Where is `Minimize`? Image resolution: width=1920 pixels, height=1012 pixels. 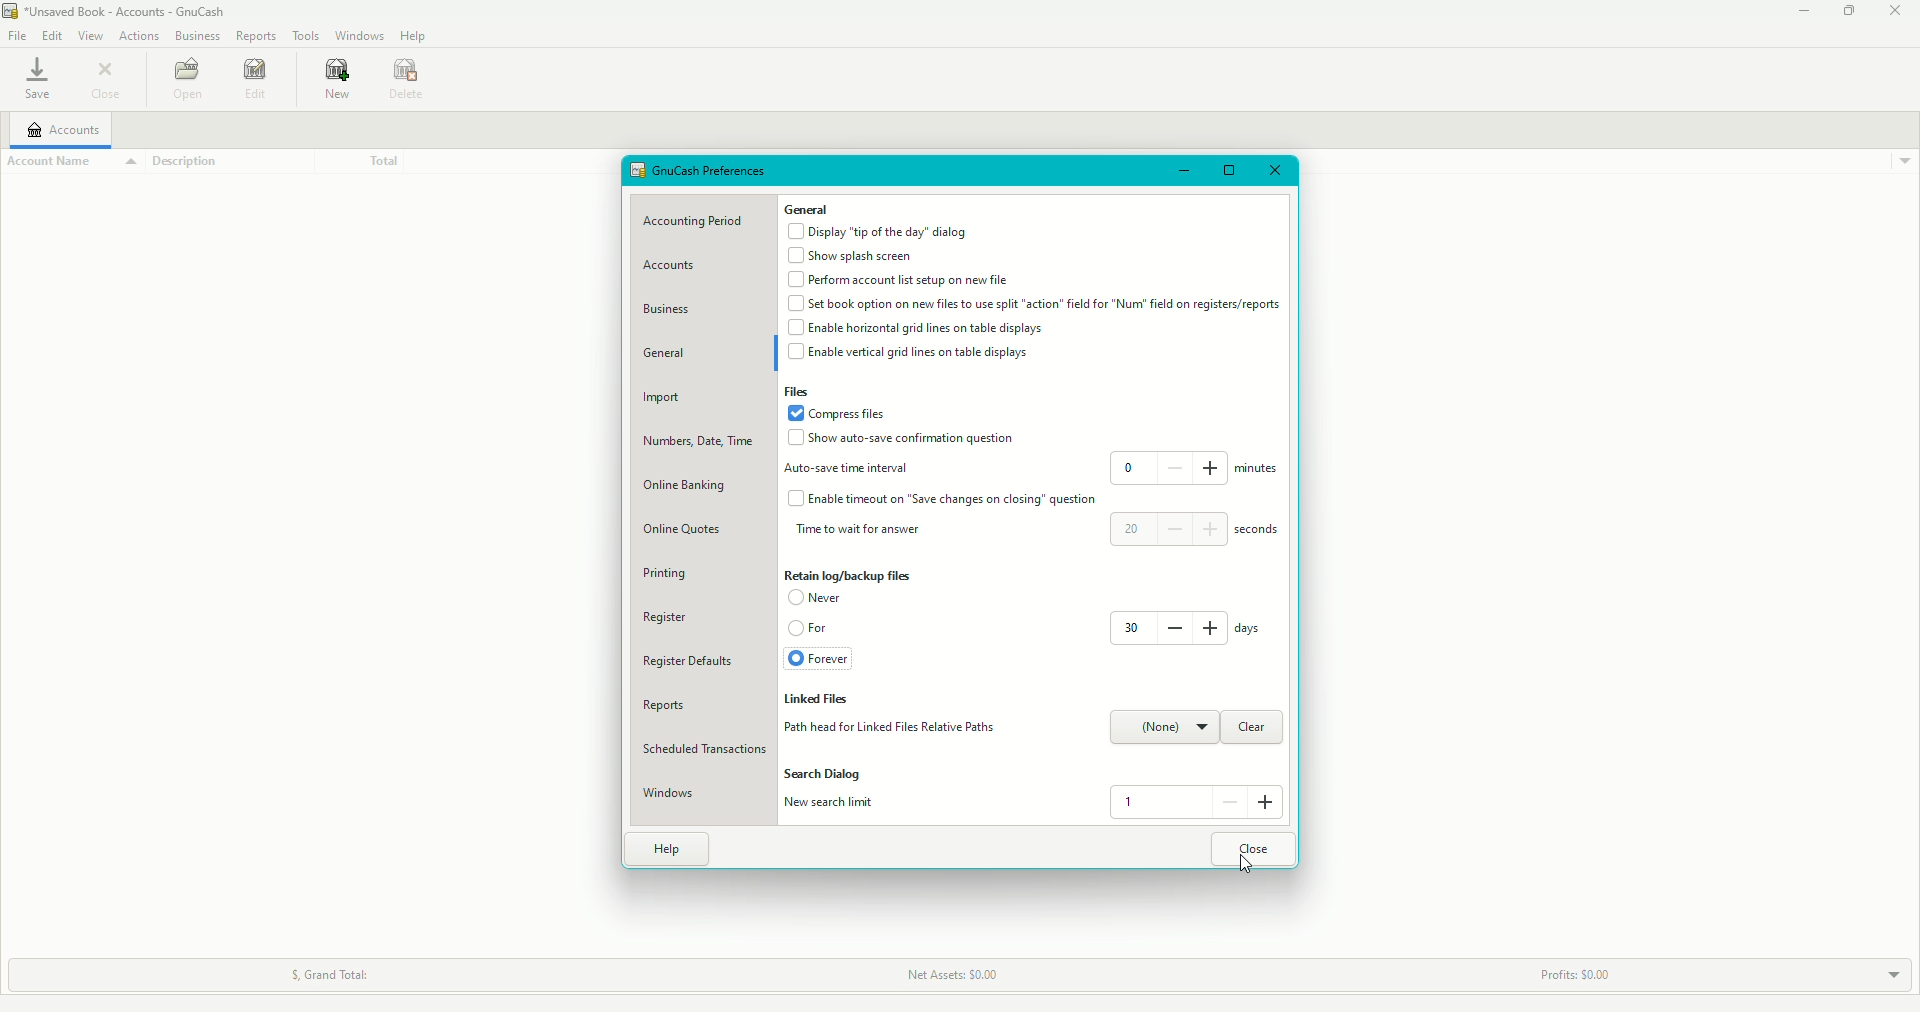
Minimize is located at coordinates (1800, 12).